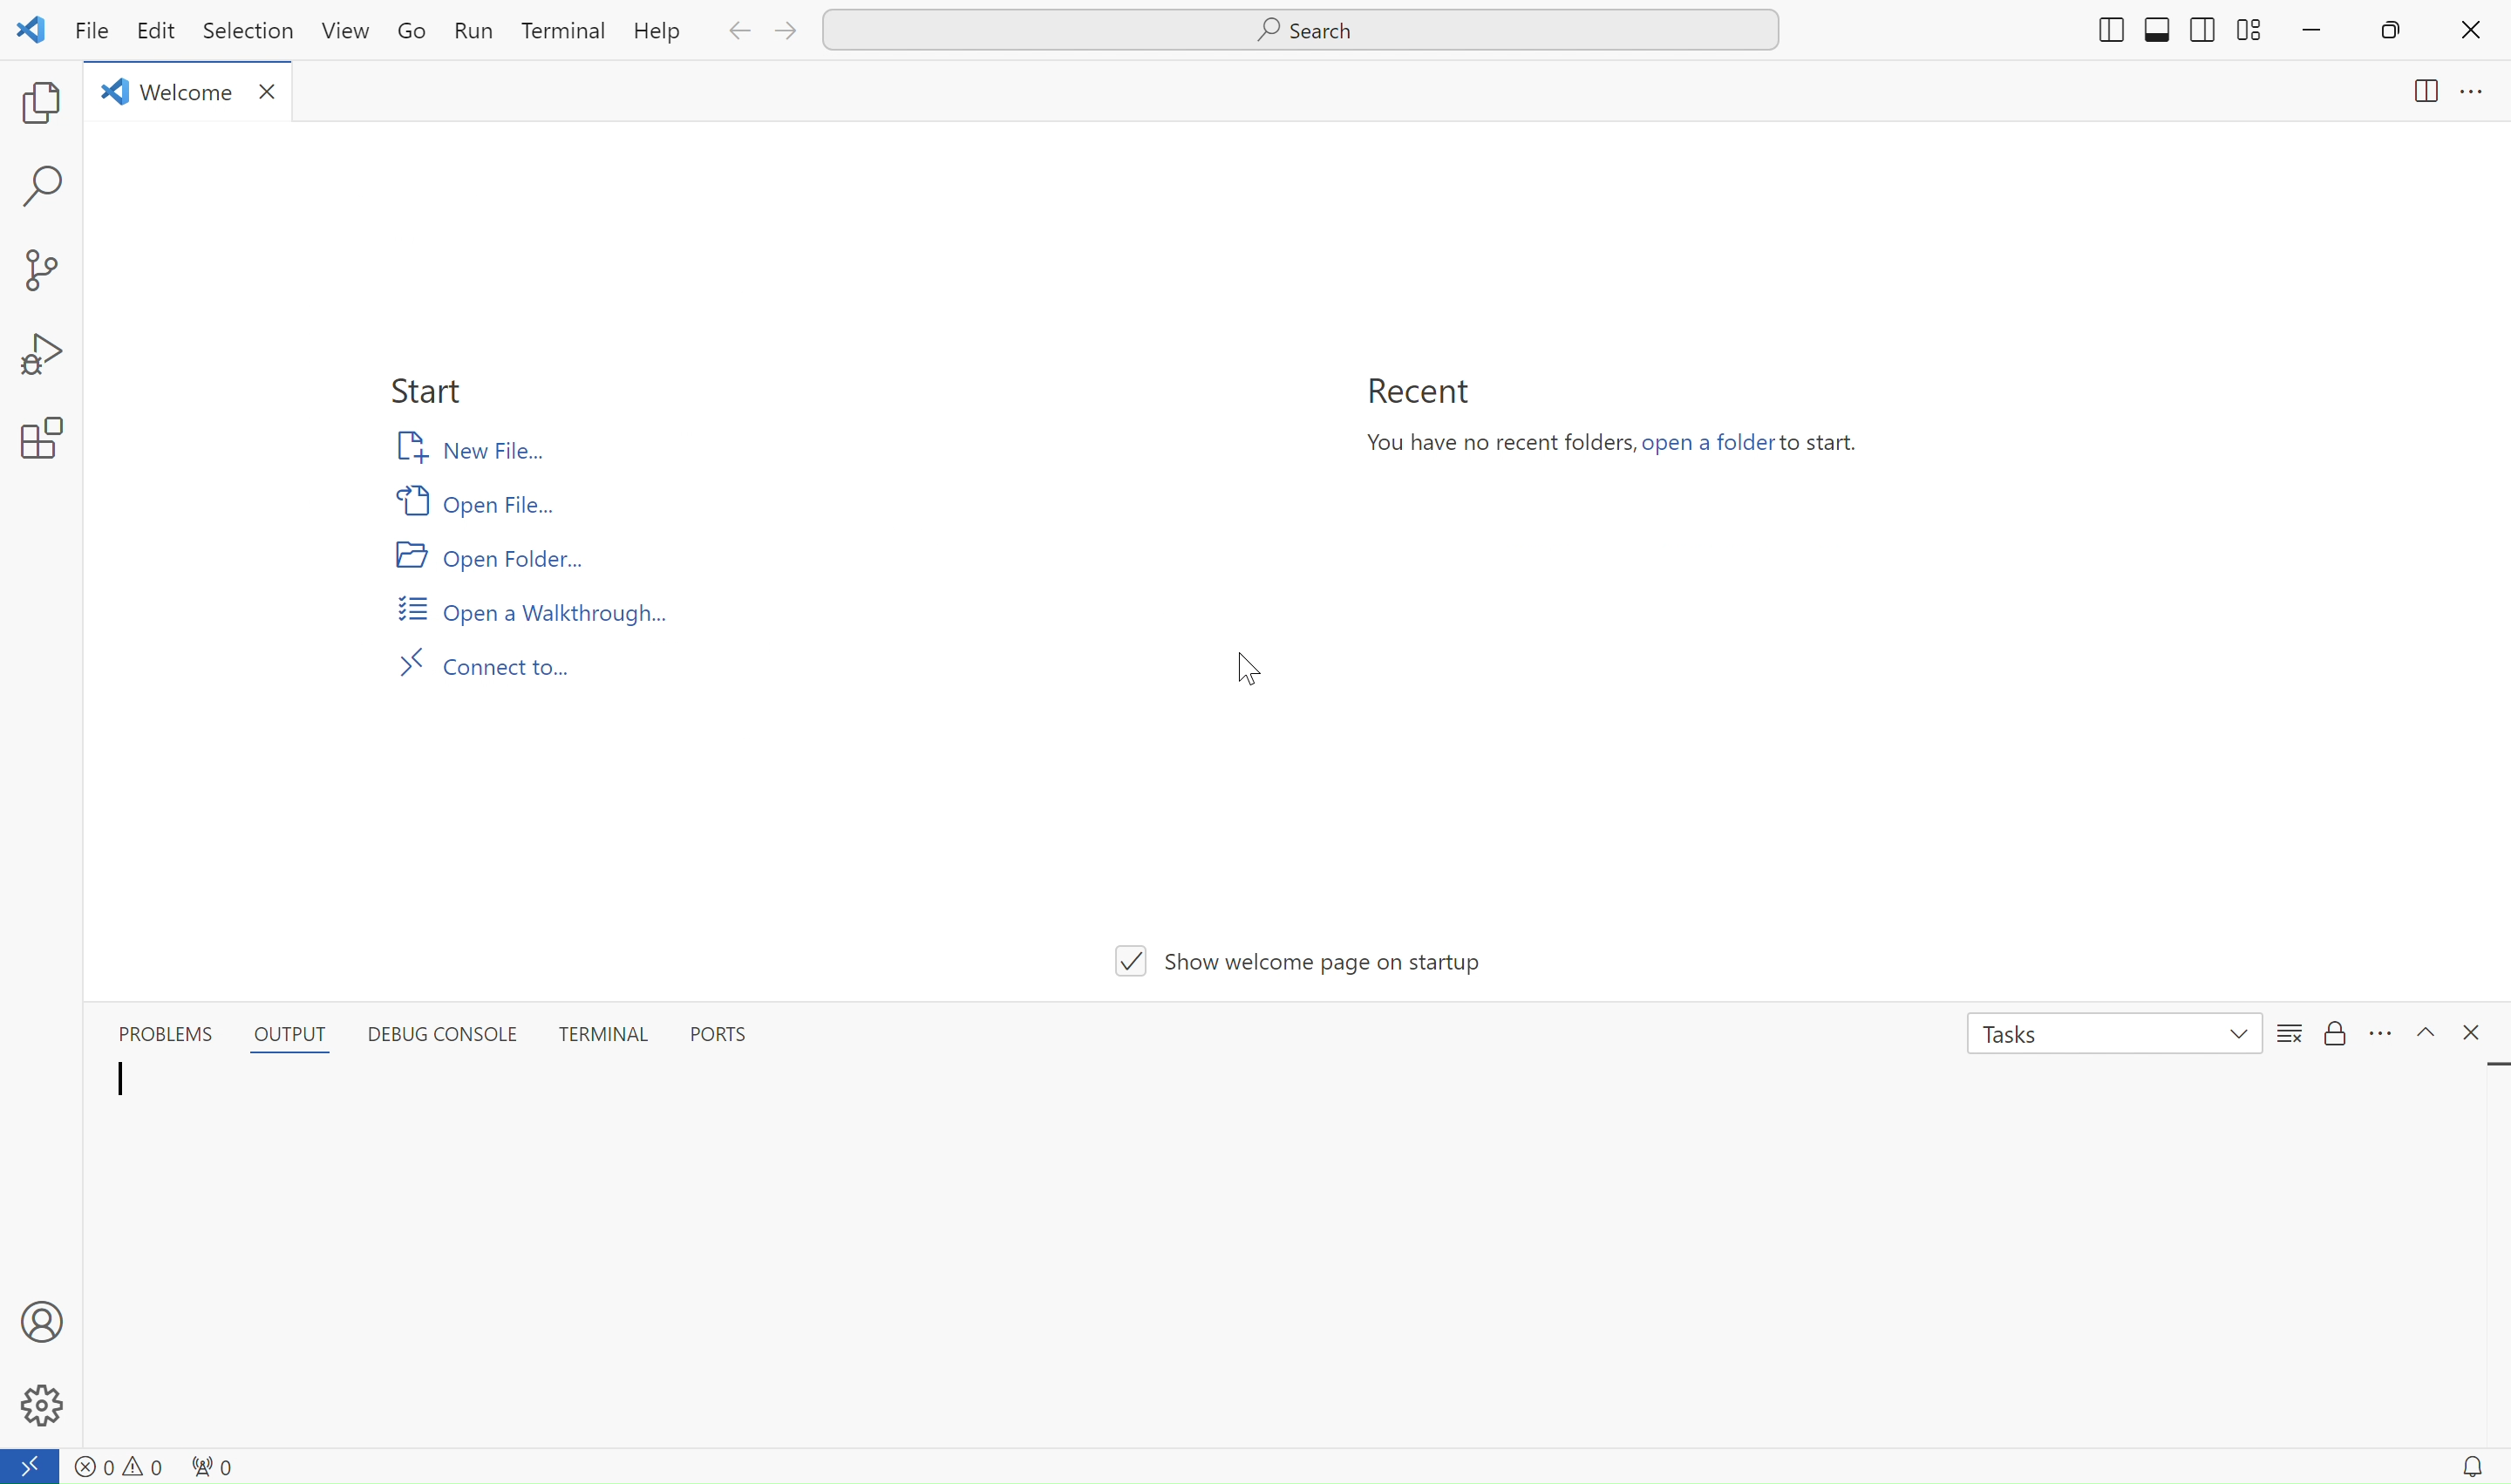 The width and height of the screenshot is (2511, 1484). I want to click on accounts, so click(46, 1322).